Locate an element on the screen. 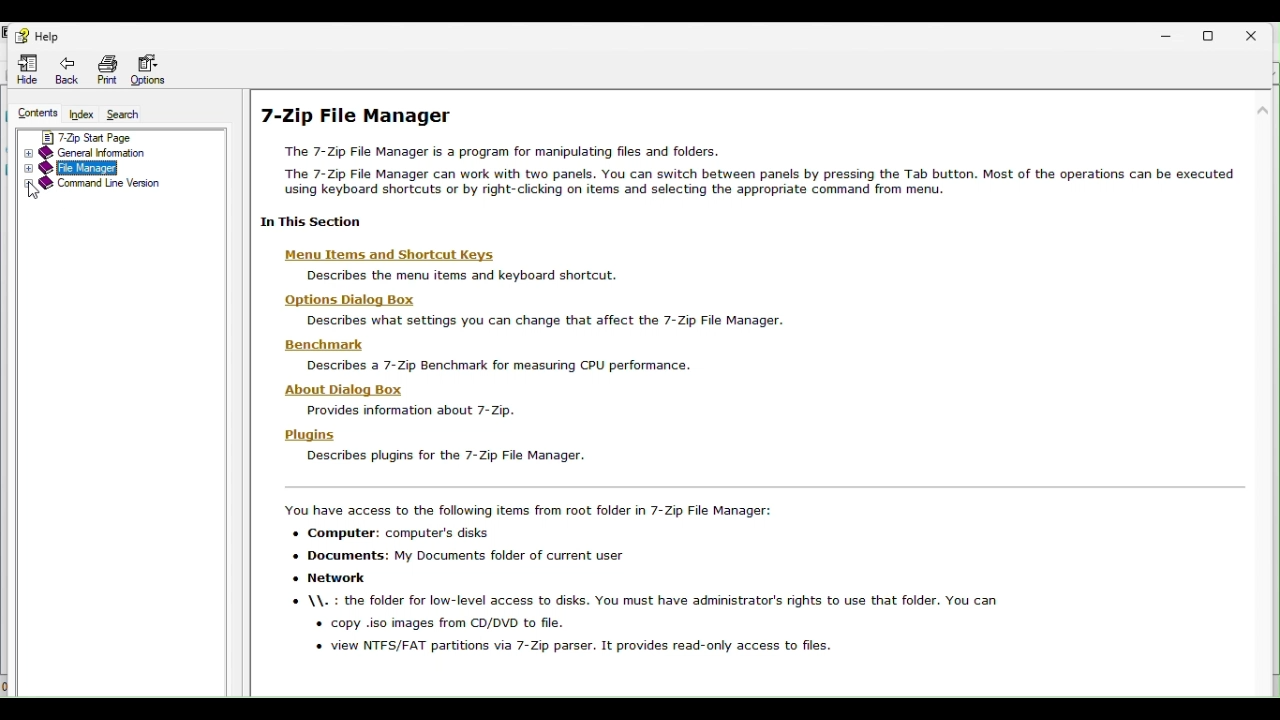 The width and height of the screenshot is (1280, 720).  is located at coordinates (62, 70).